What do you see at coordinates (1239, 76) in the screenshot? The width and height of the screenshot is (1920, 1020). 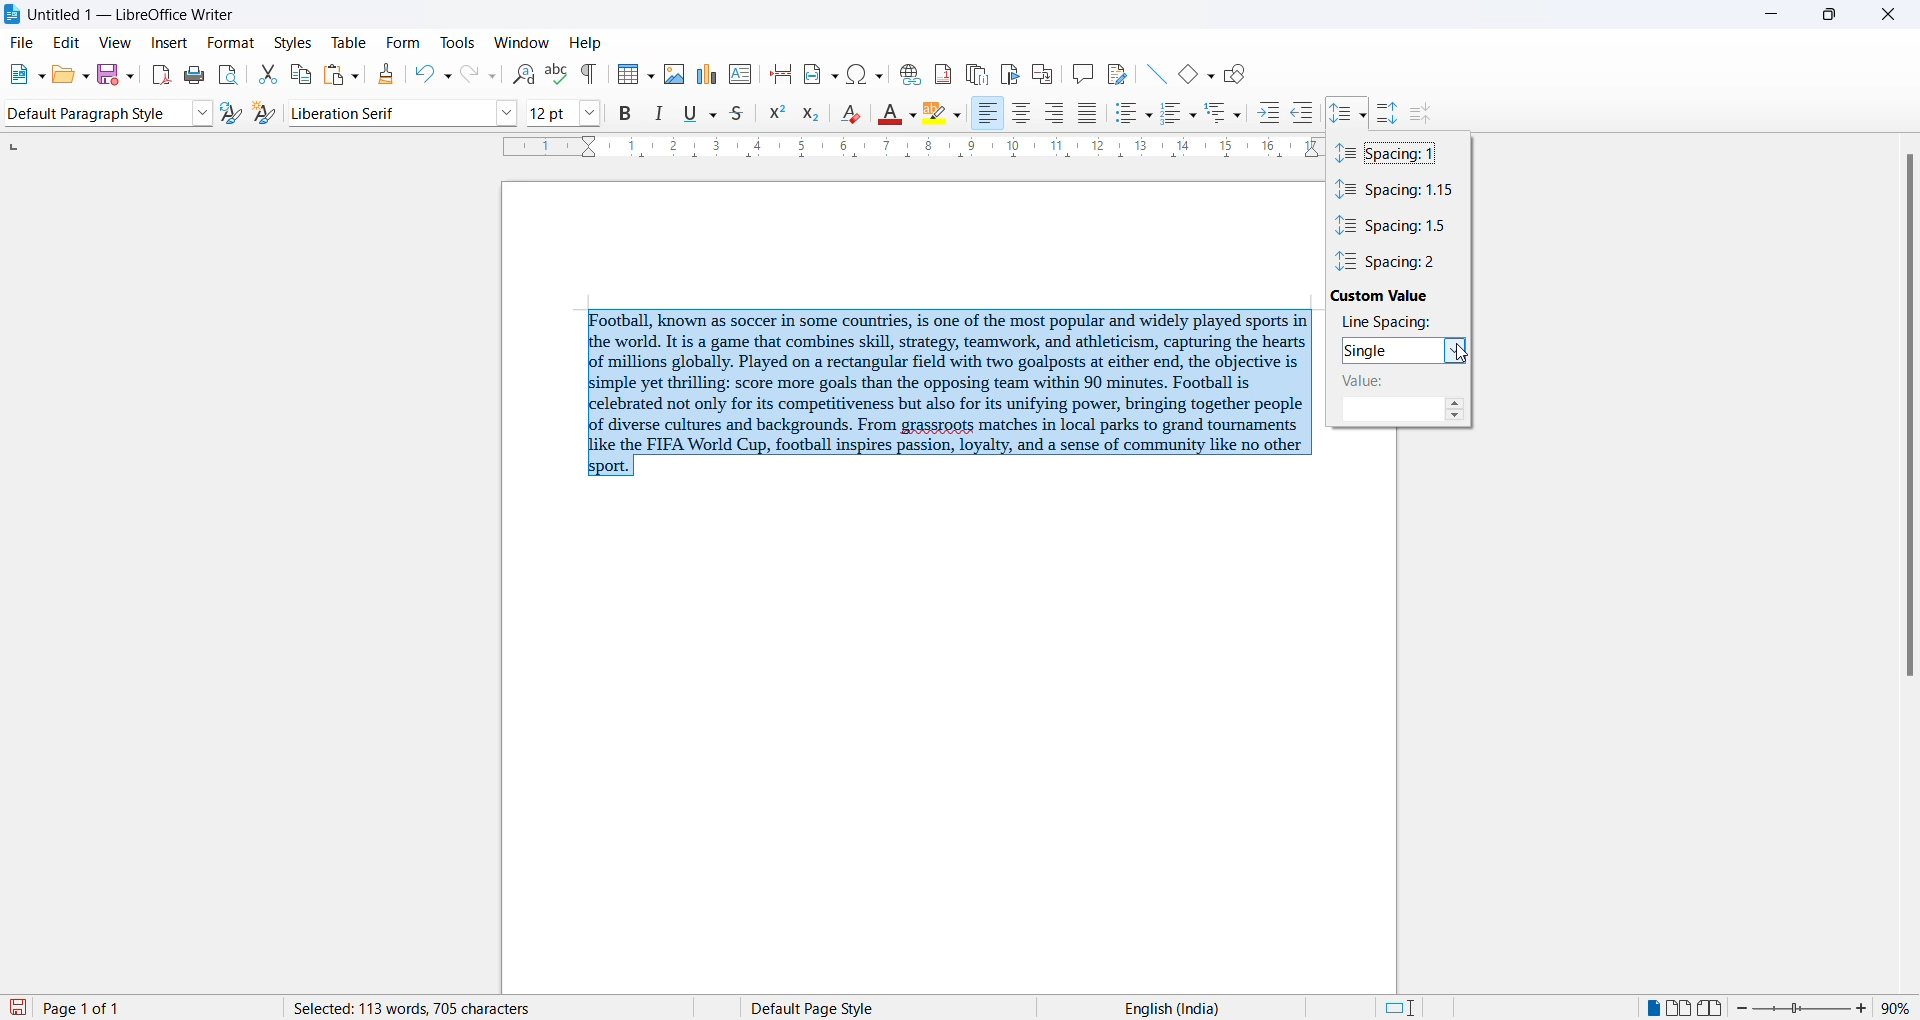 I see `show draw functions` at bounding box center [1239, 76].